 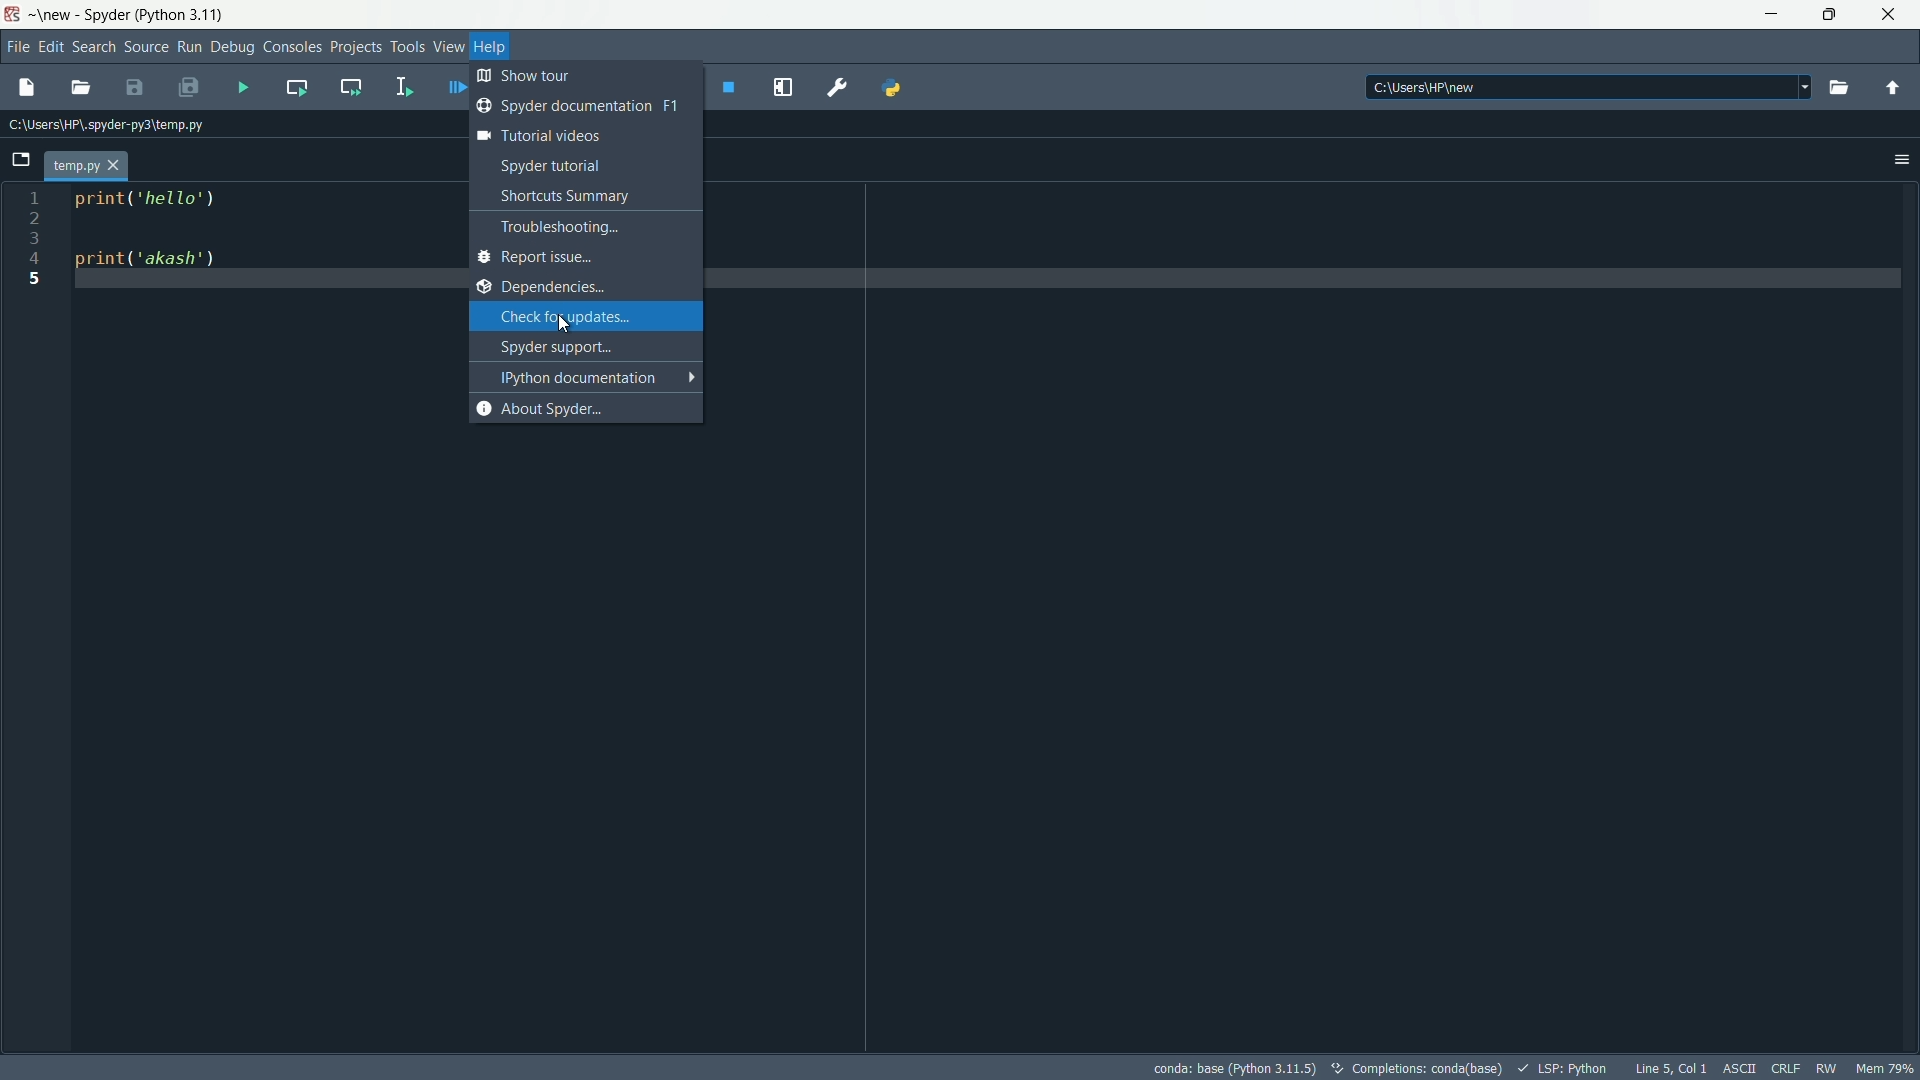 I want to click on python interpreter, so click(x=1223, y=1067).